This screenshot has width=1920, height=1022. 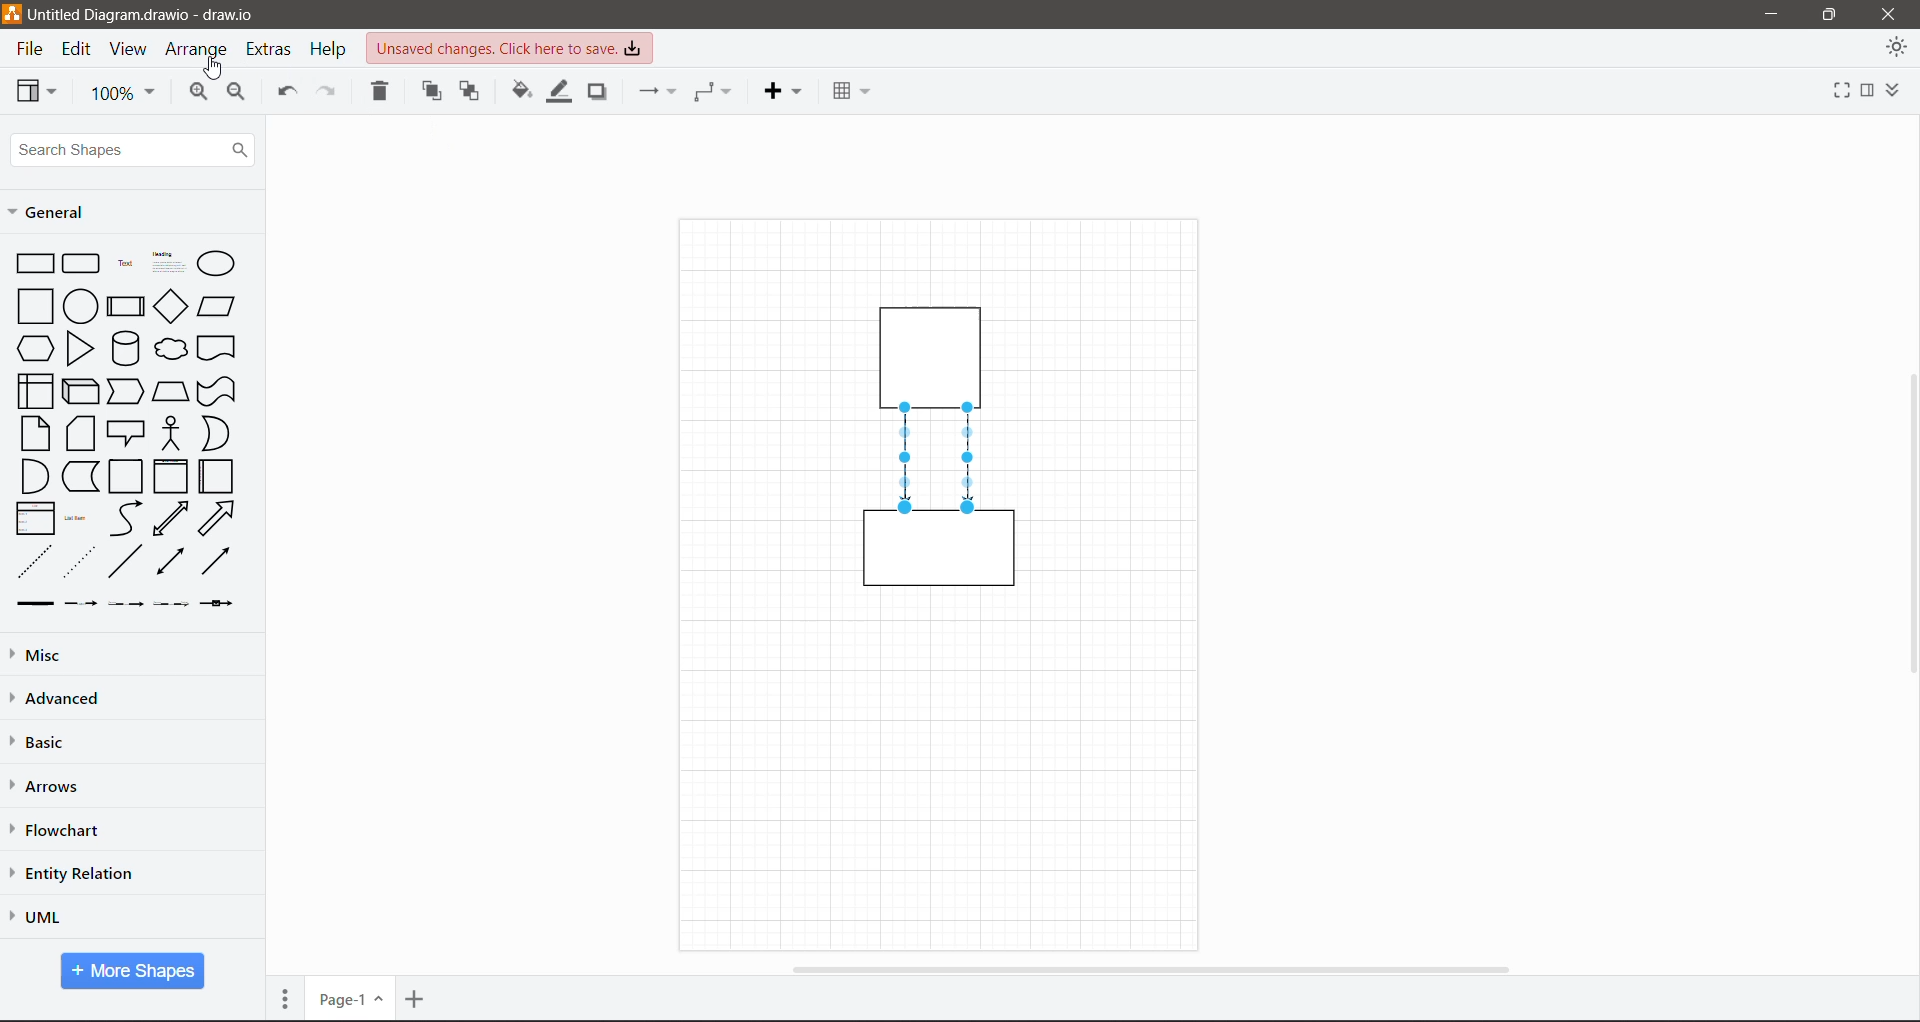 I want to click on Container, so click(x=170, y=476).